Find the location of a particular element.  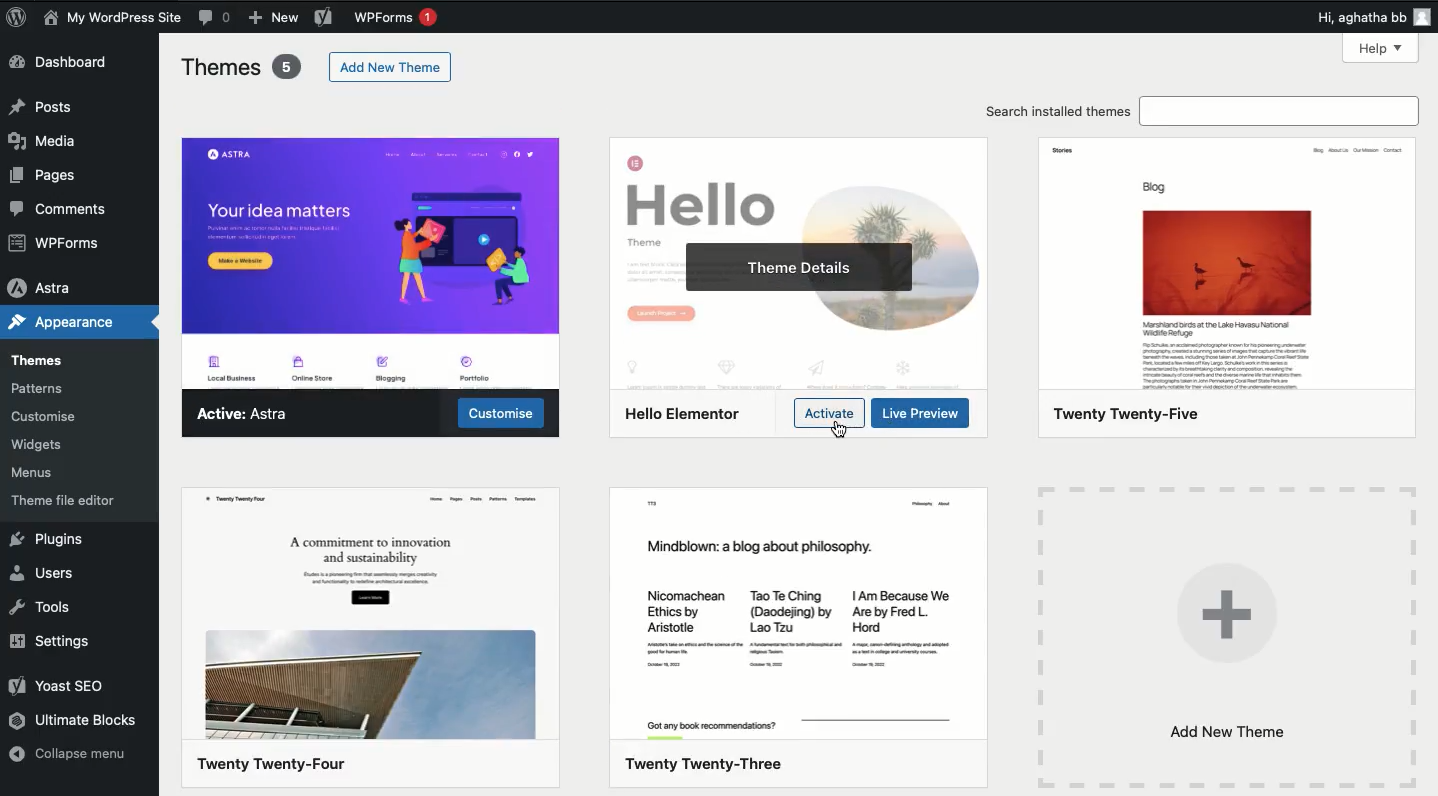

WPForms is located at coordinates (401, 18).